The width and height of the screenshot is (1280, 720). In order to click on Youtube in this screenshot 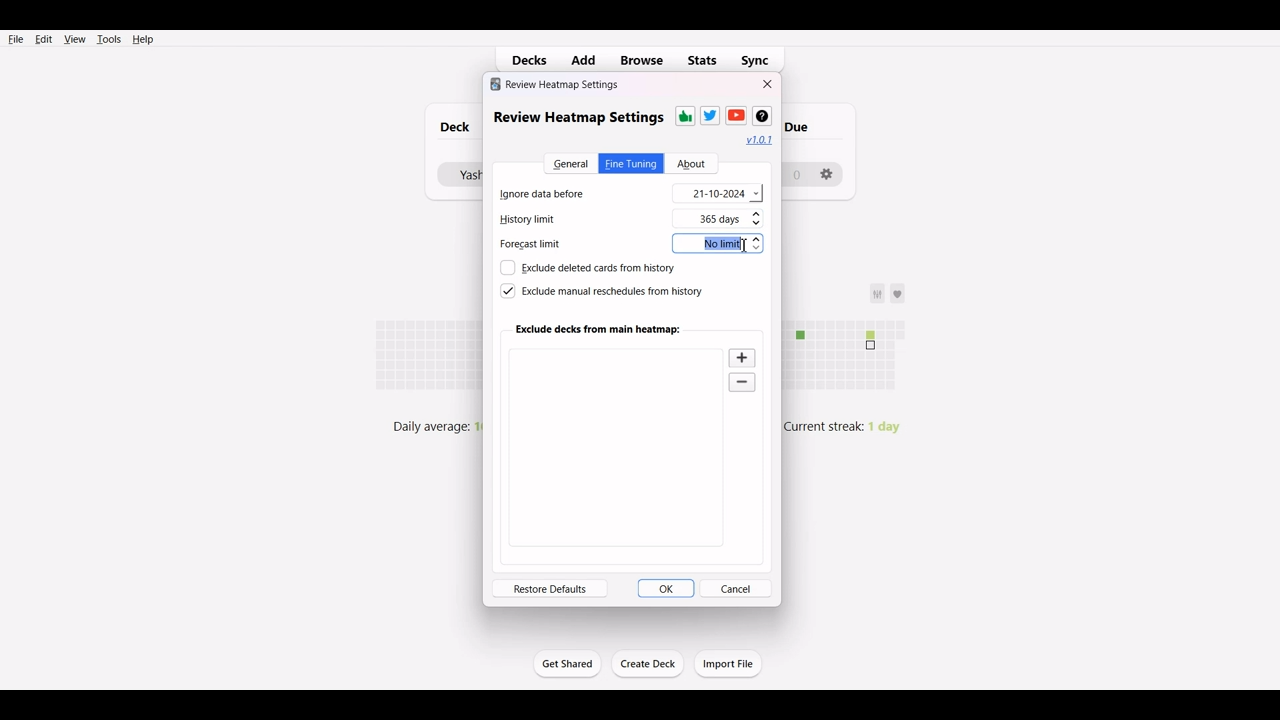, I will do `click(736, 115)`.